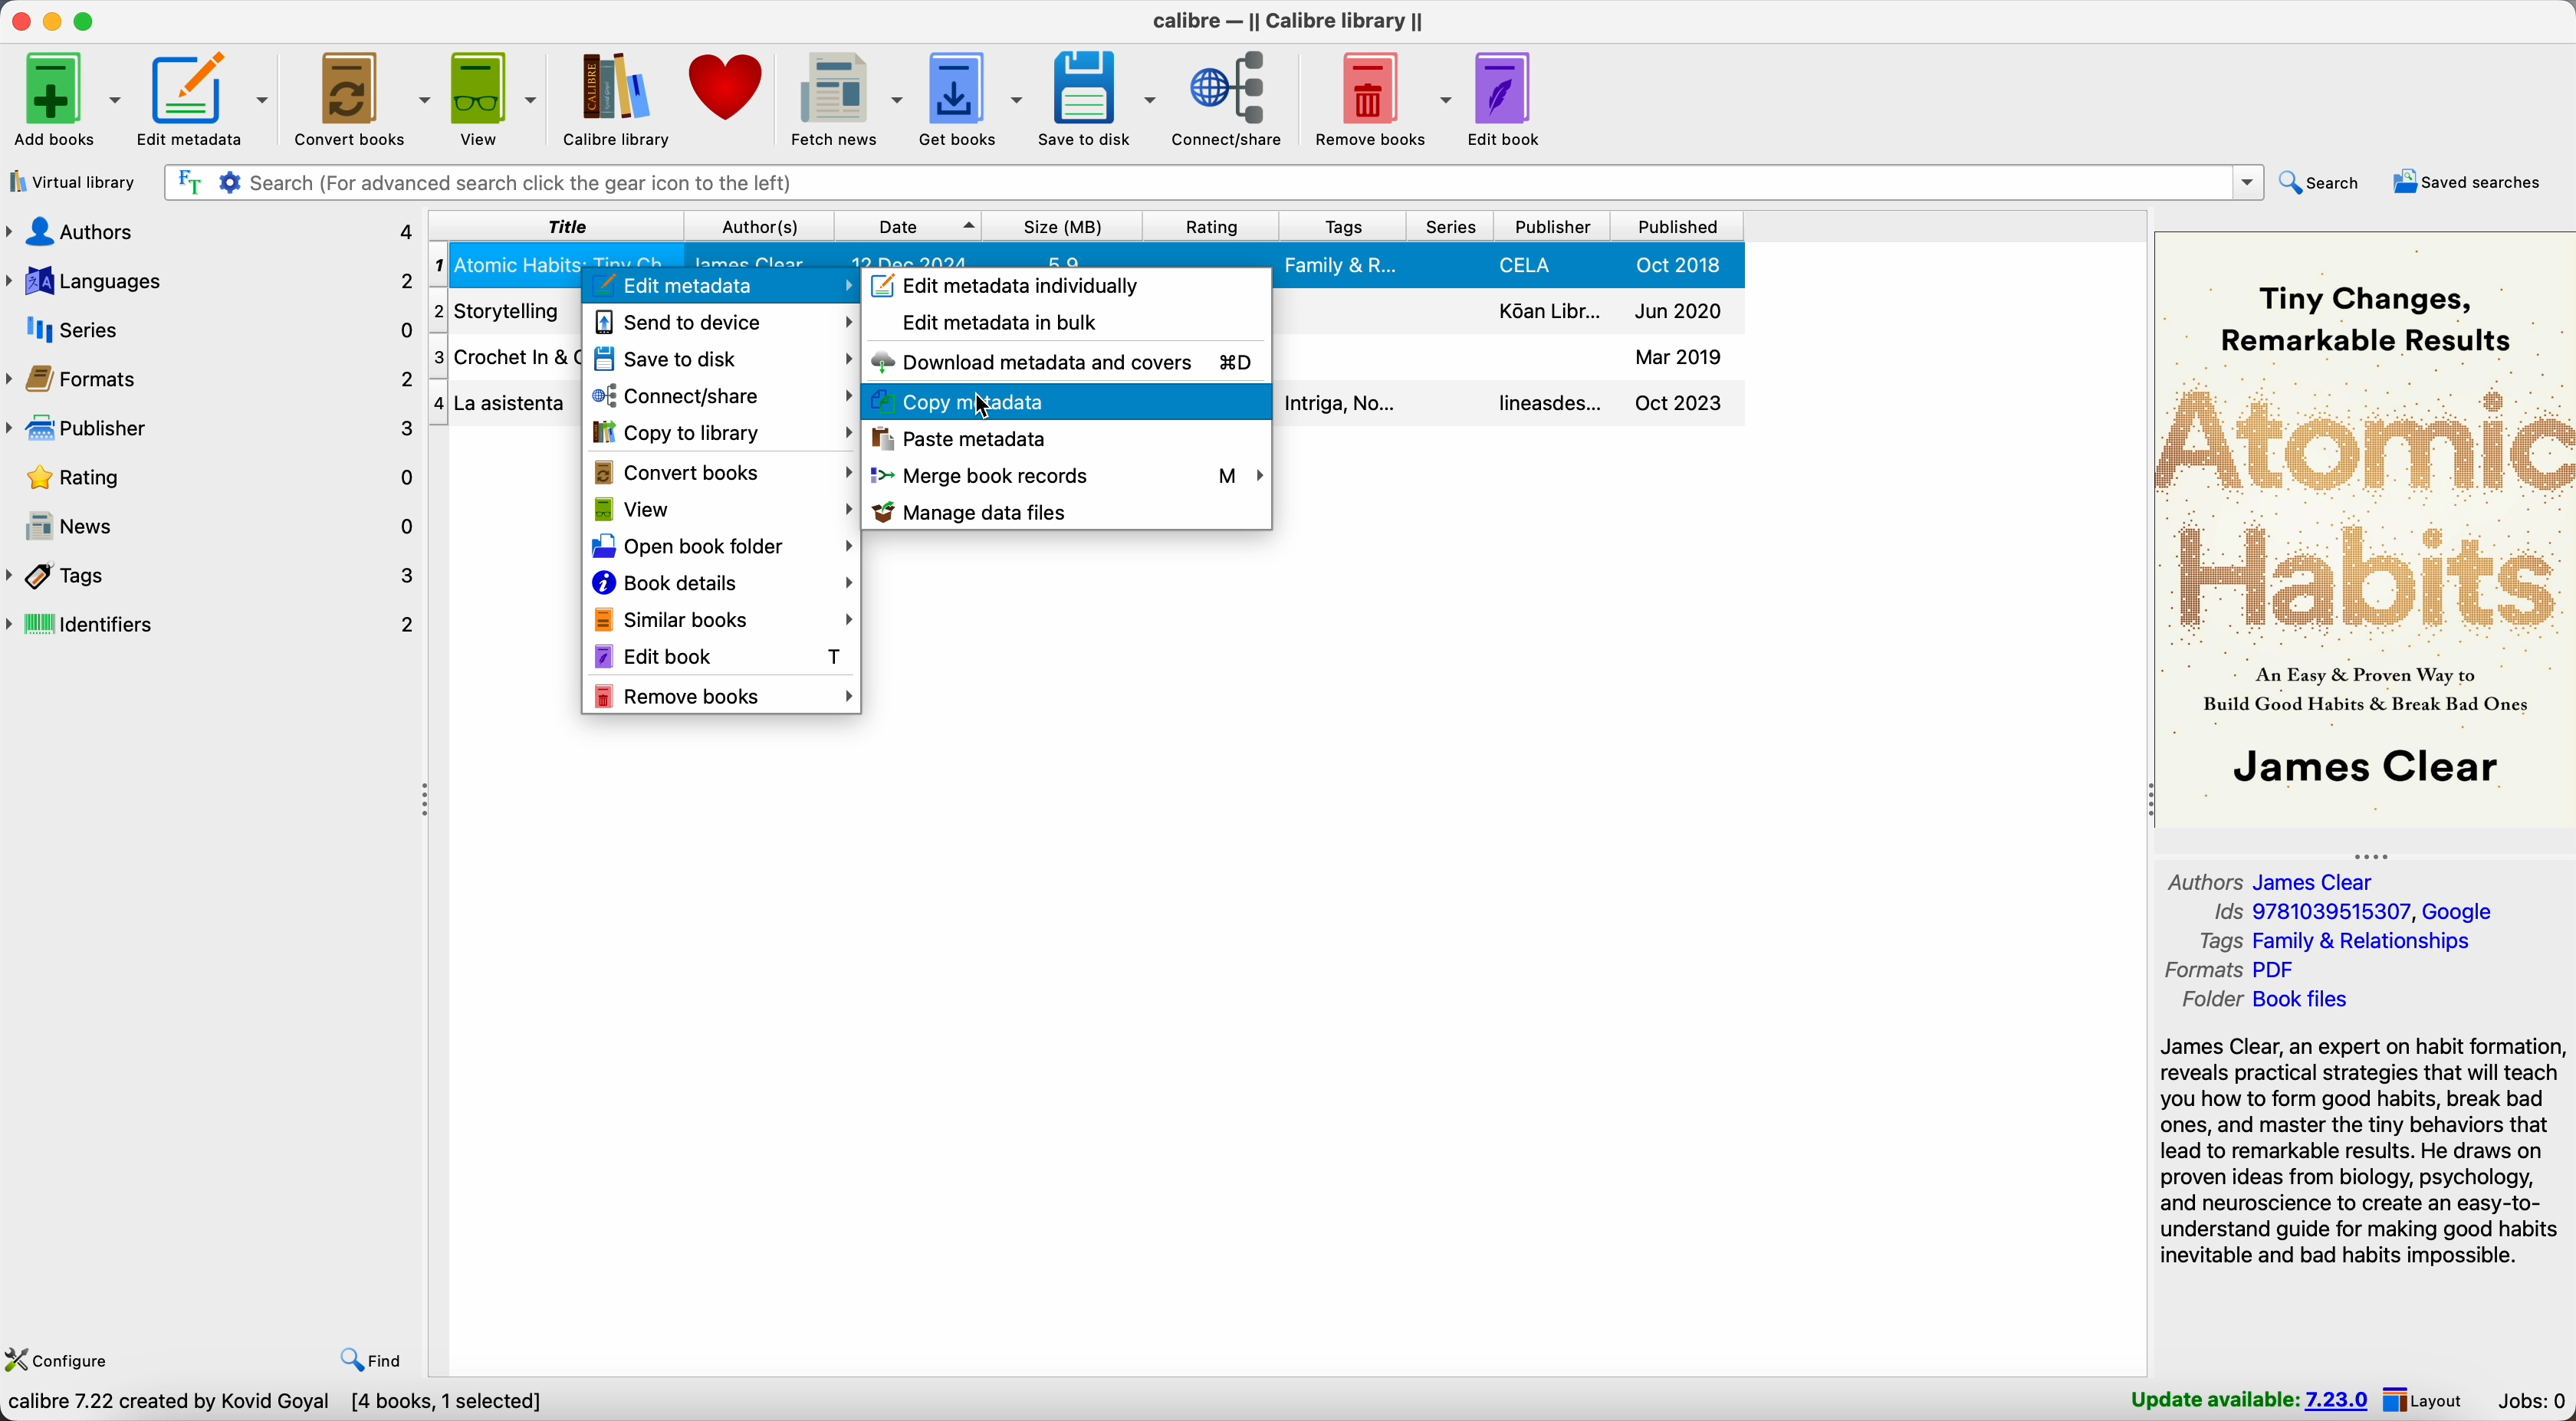 The image size is (2576, 1421). Describe the element at coordinates (211, 278) in the screenshot. I see `languages` at that location.